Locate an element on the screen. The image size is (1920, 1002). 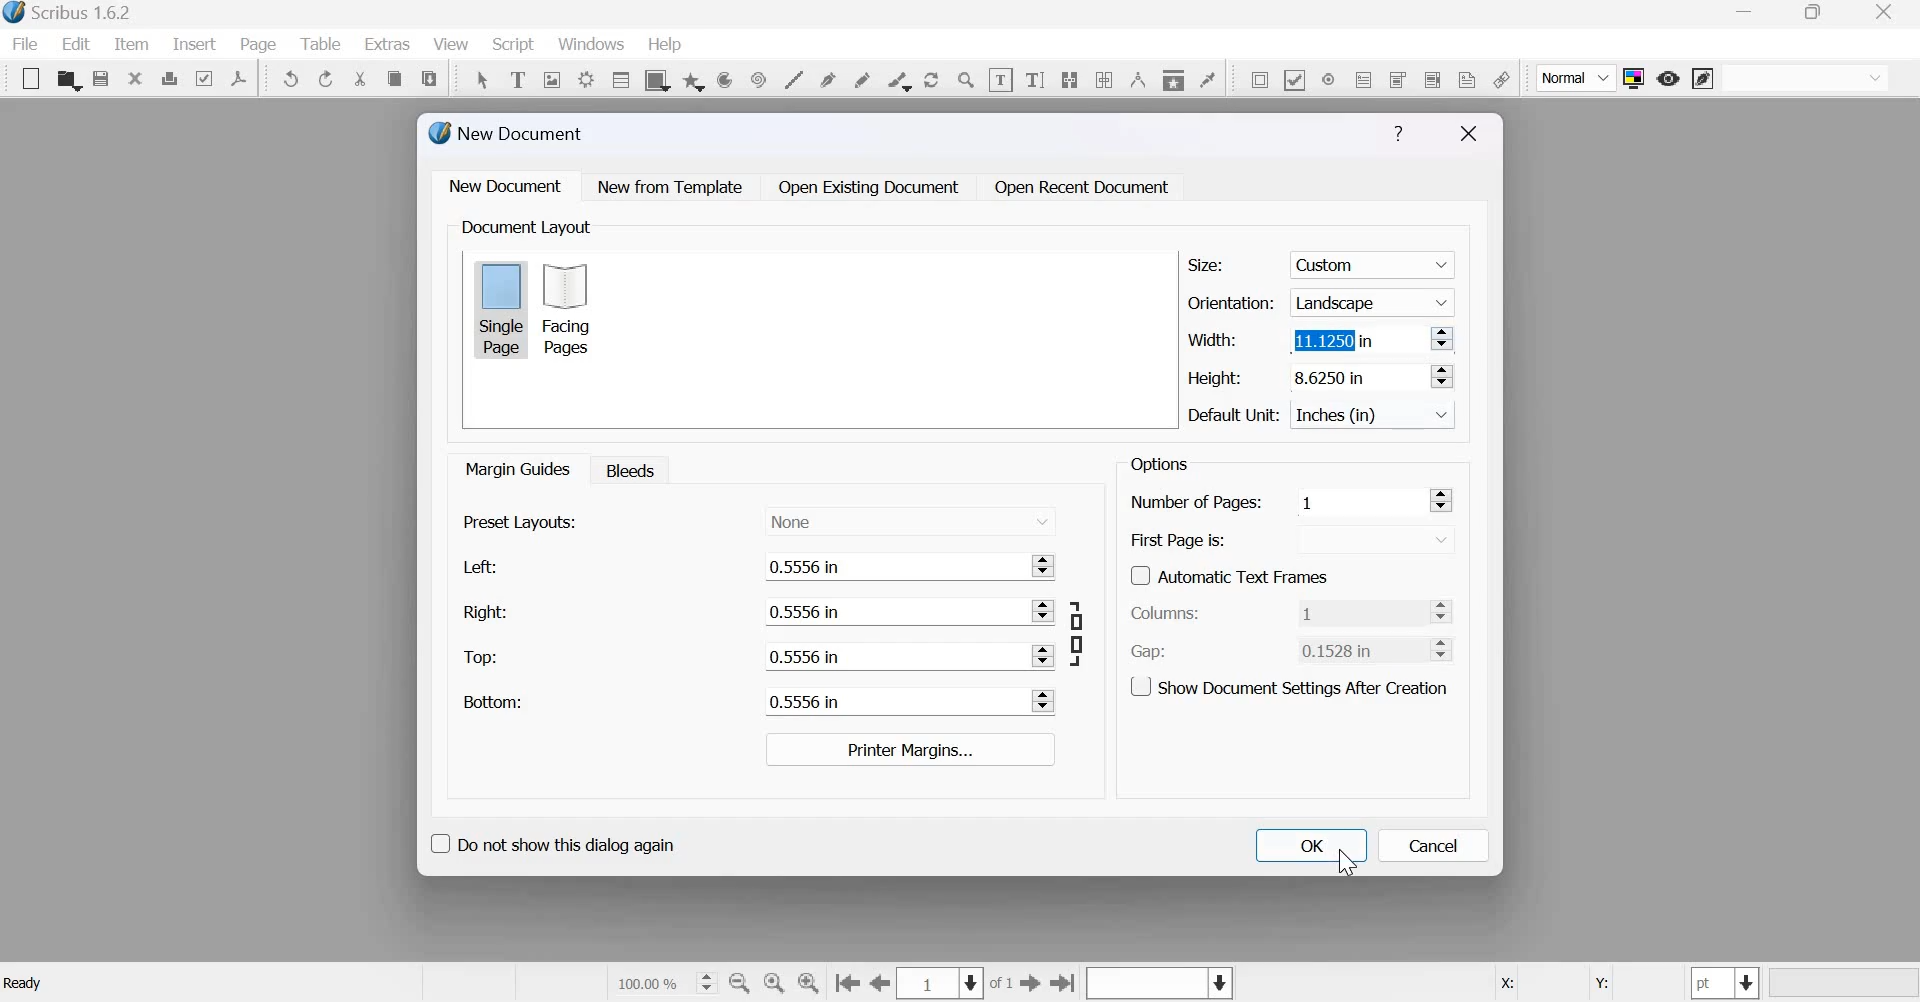
PDF radio button is located at coordinates (1327, 78).